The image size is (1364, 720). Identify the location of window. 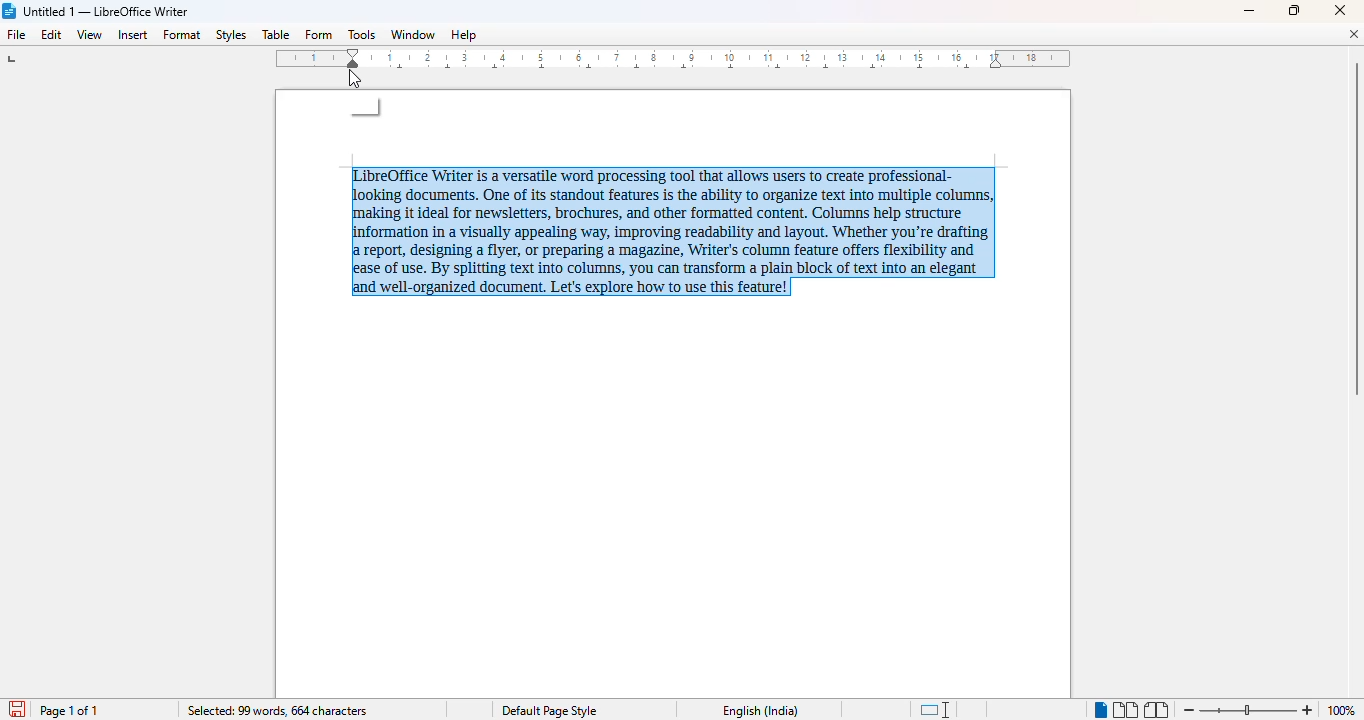
(413, 34).